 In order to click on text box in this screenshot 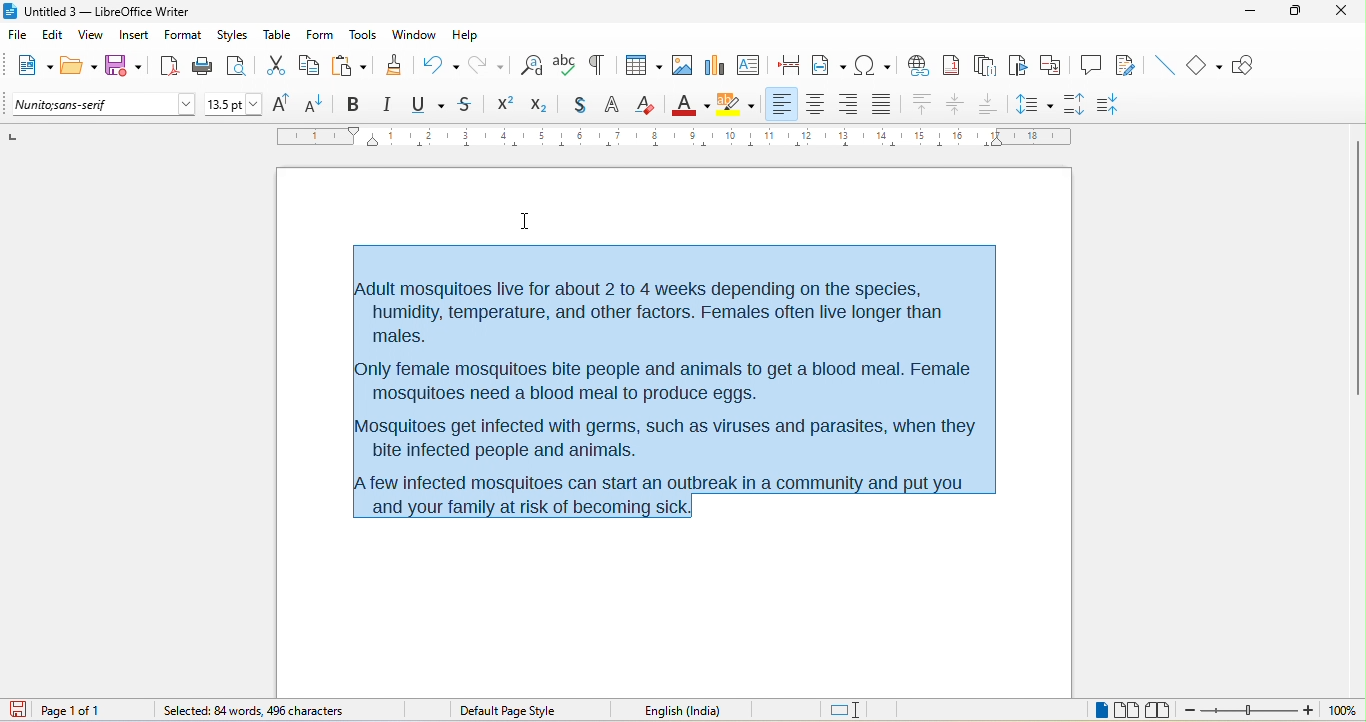, I will do `click(748, 64)`.